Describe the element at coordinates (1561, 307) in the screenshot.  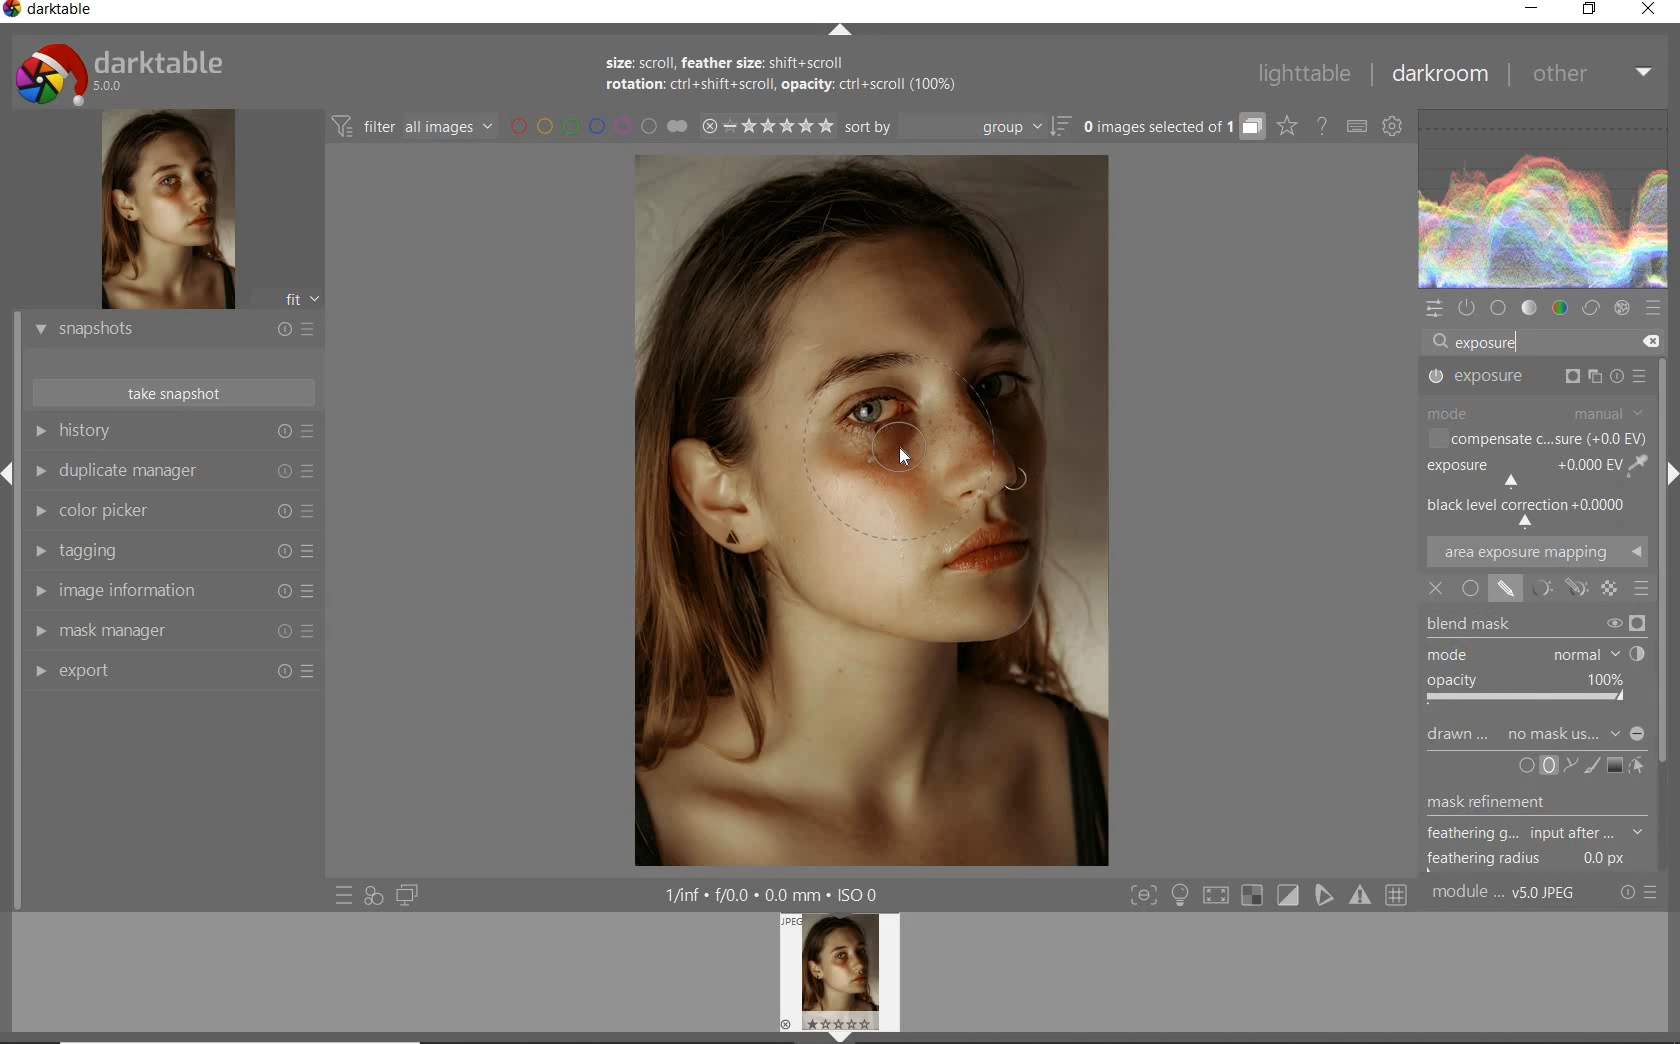
I see `color` at that location.